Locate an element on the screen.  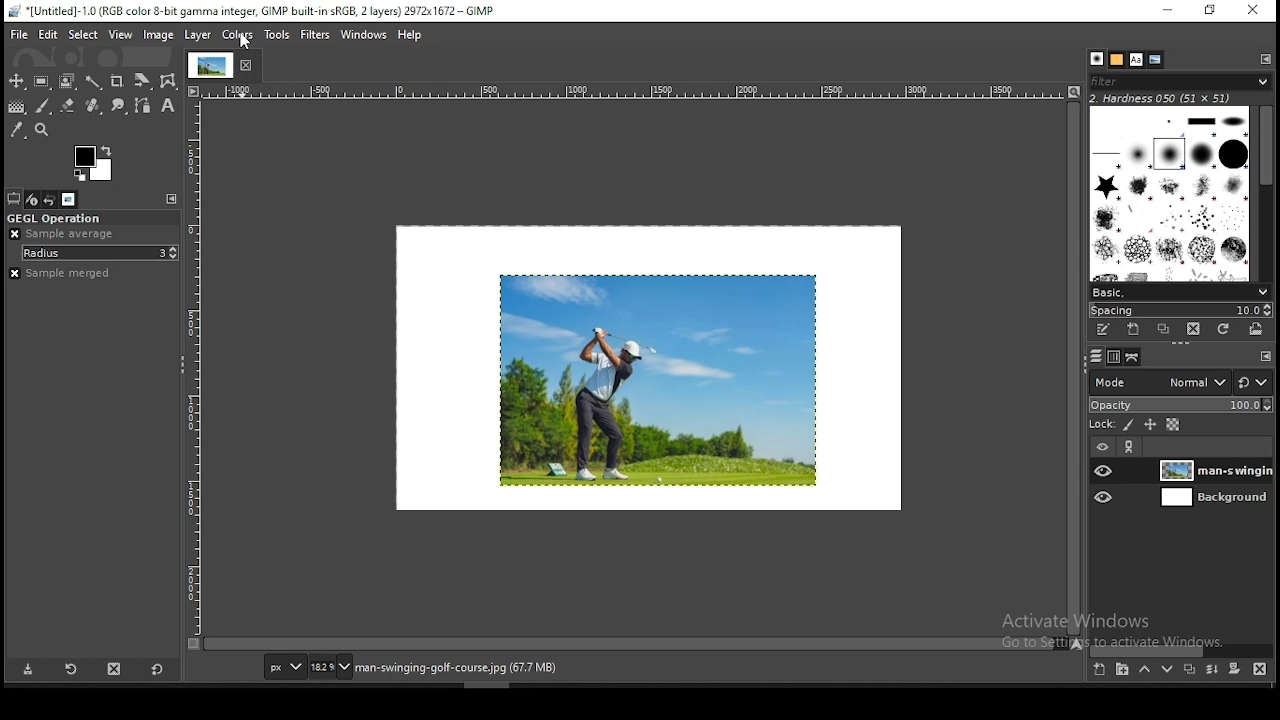
image is located at coordinates (159, 34).